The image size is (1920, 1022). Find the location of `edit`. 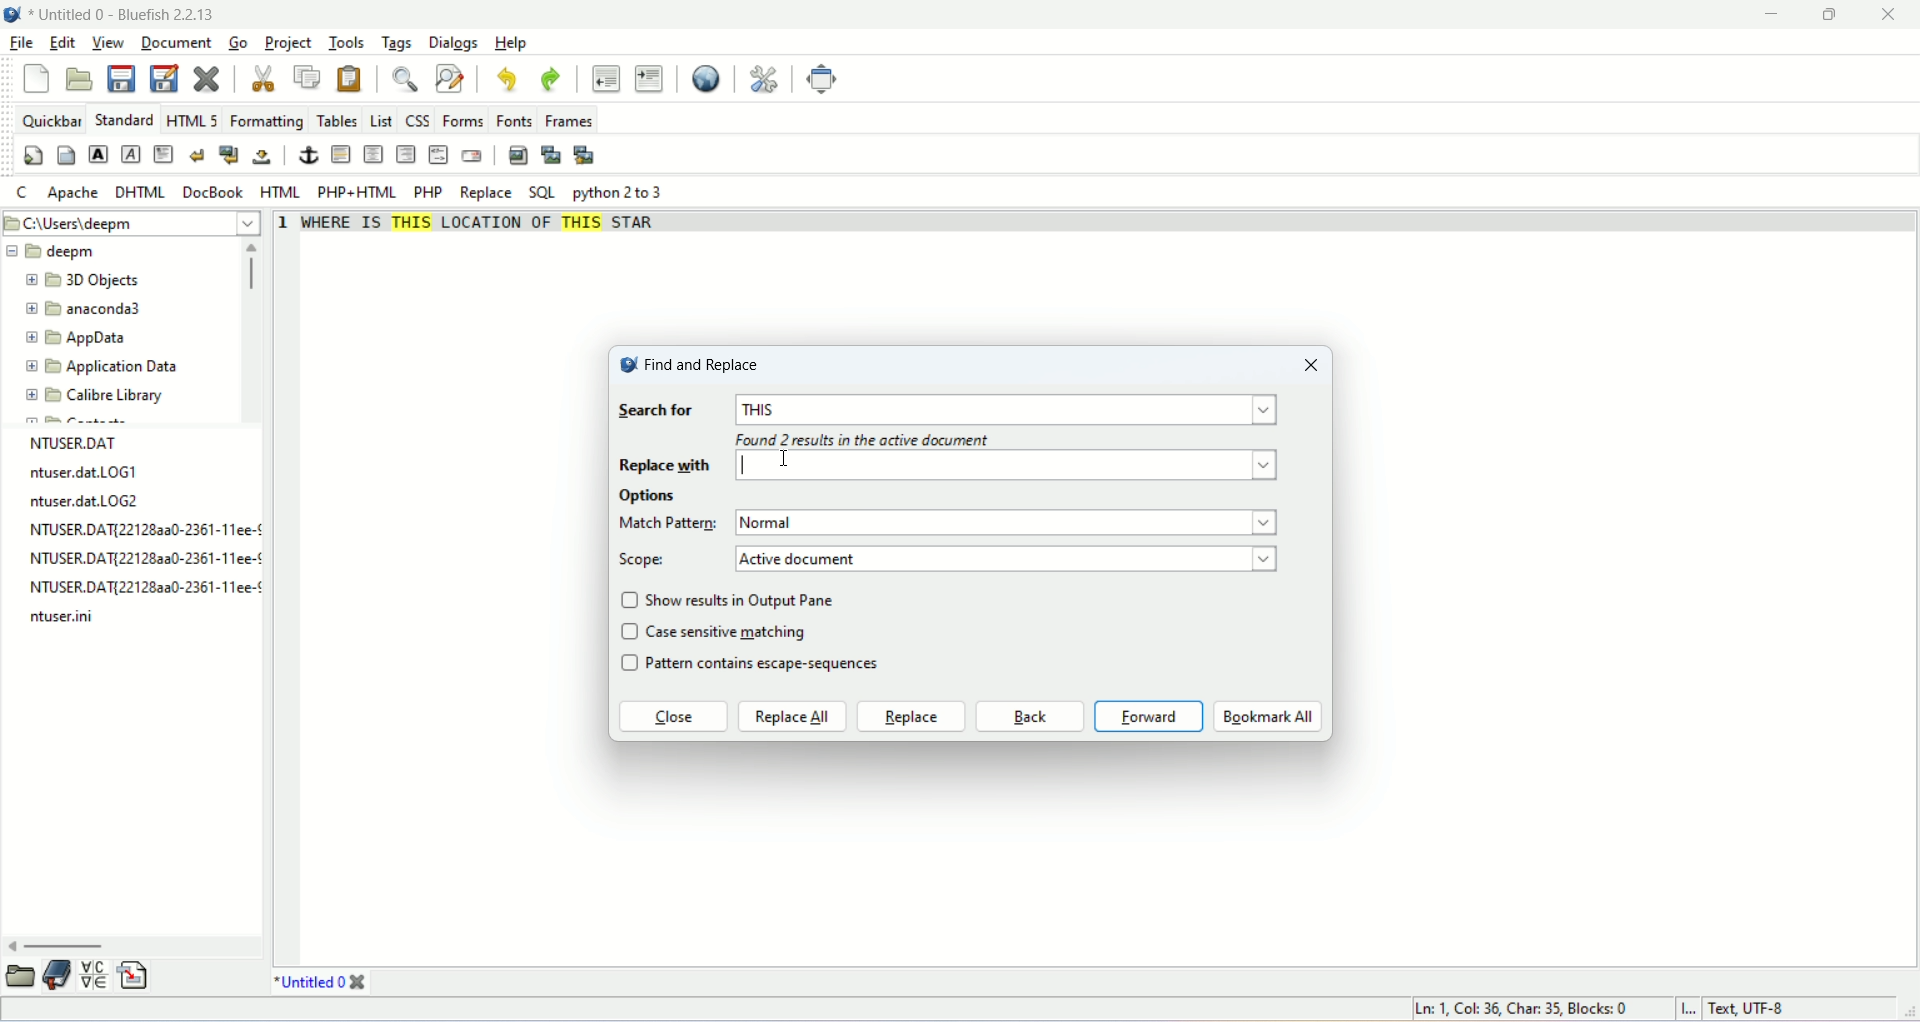

edit is located at coordinates (61, 45).